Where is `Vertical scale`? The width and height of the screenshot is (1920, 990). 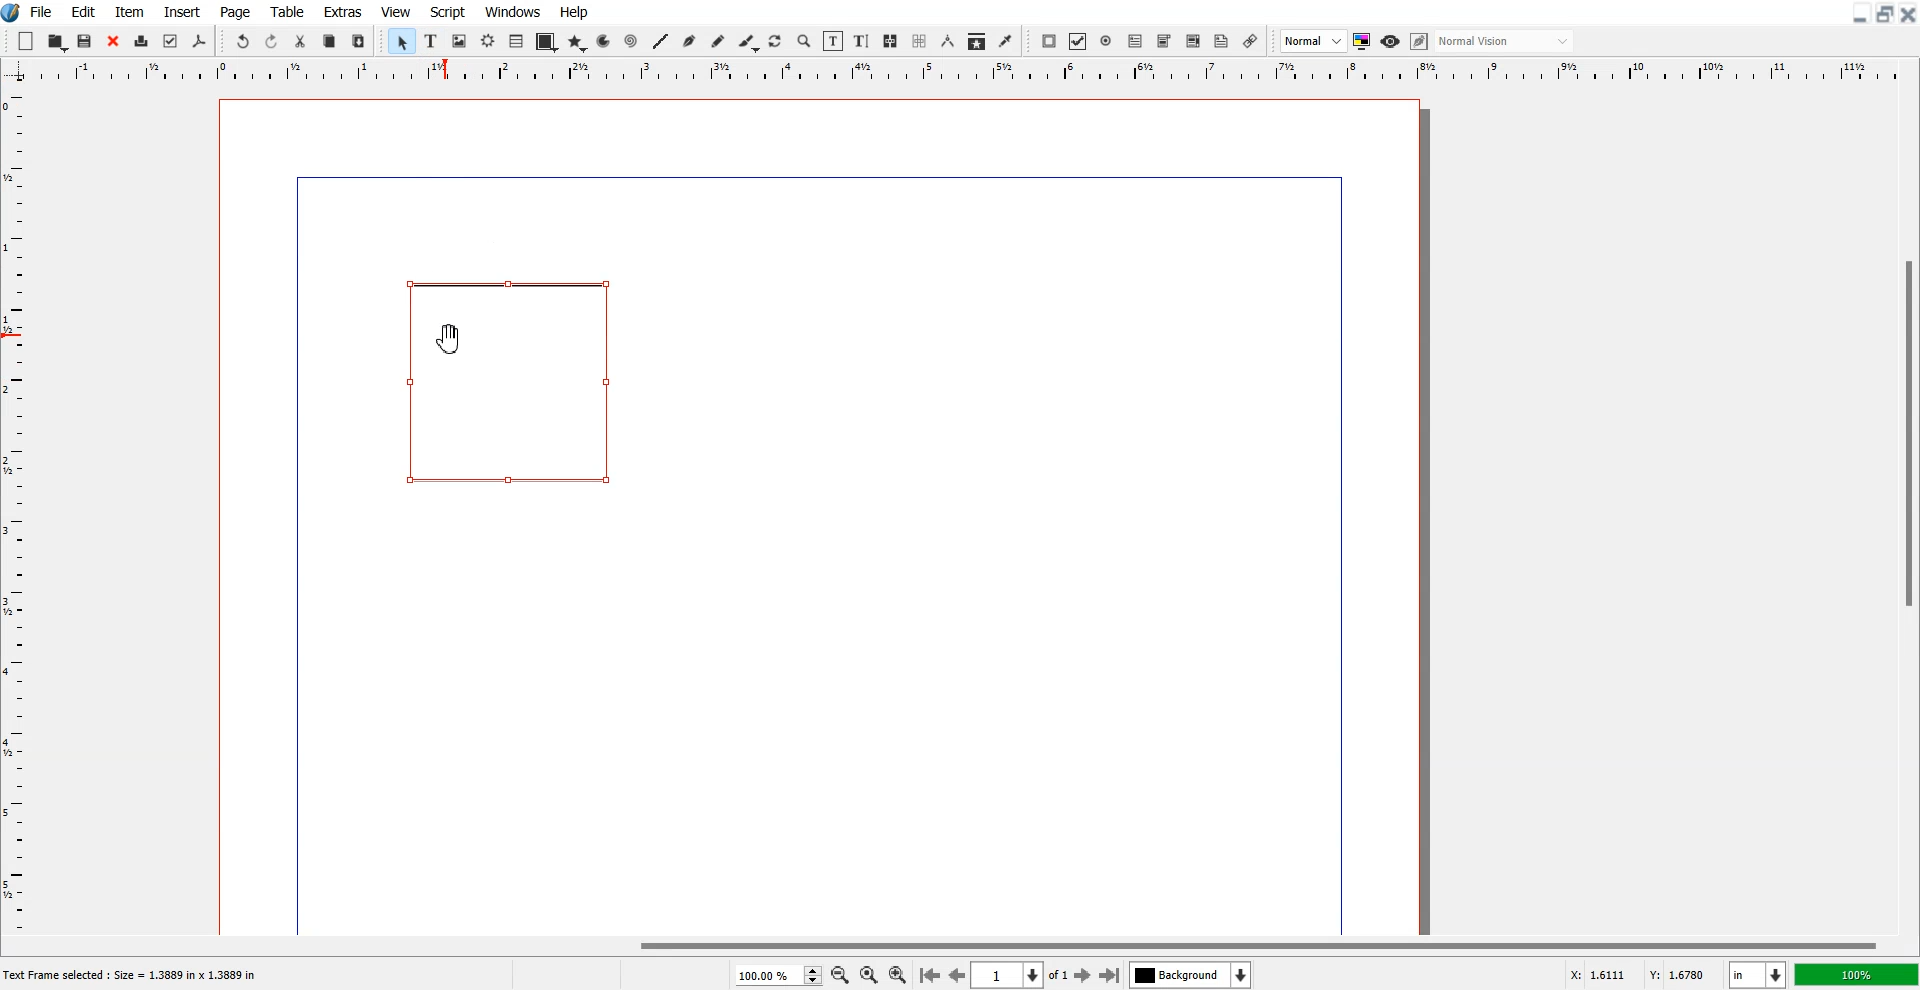
Vertical scale is located at coordinates (14, 496).